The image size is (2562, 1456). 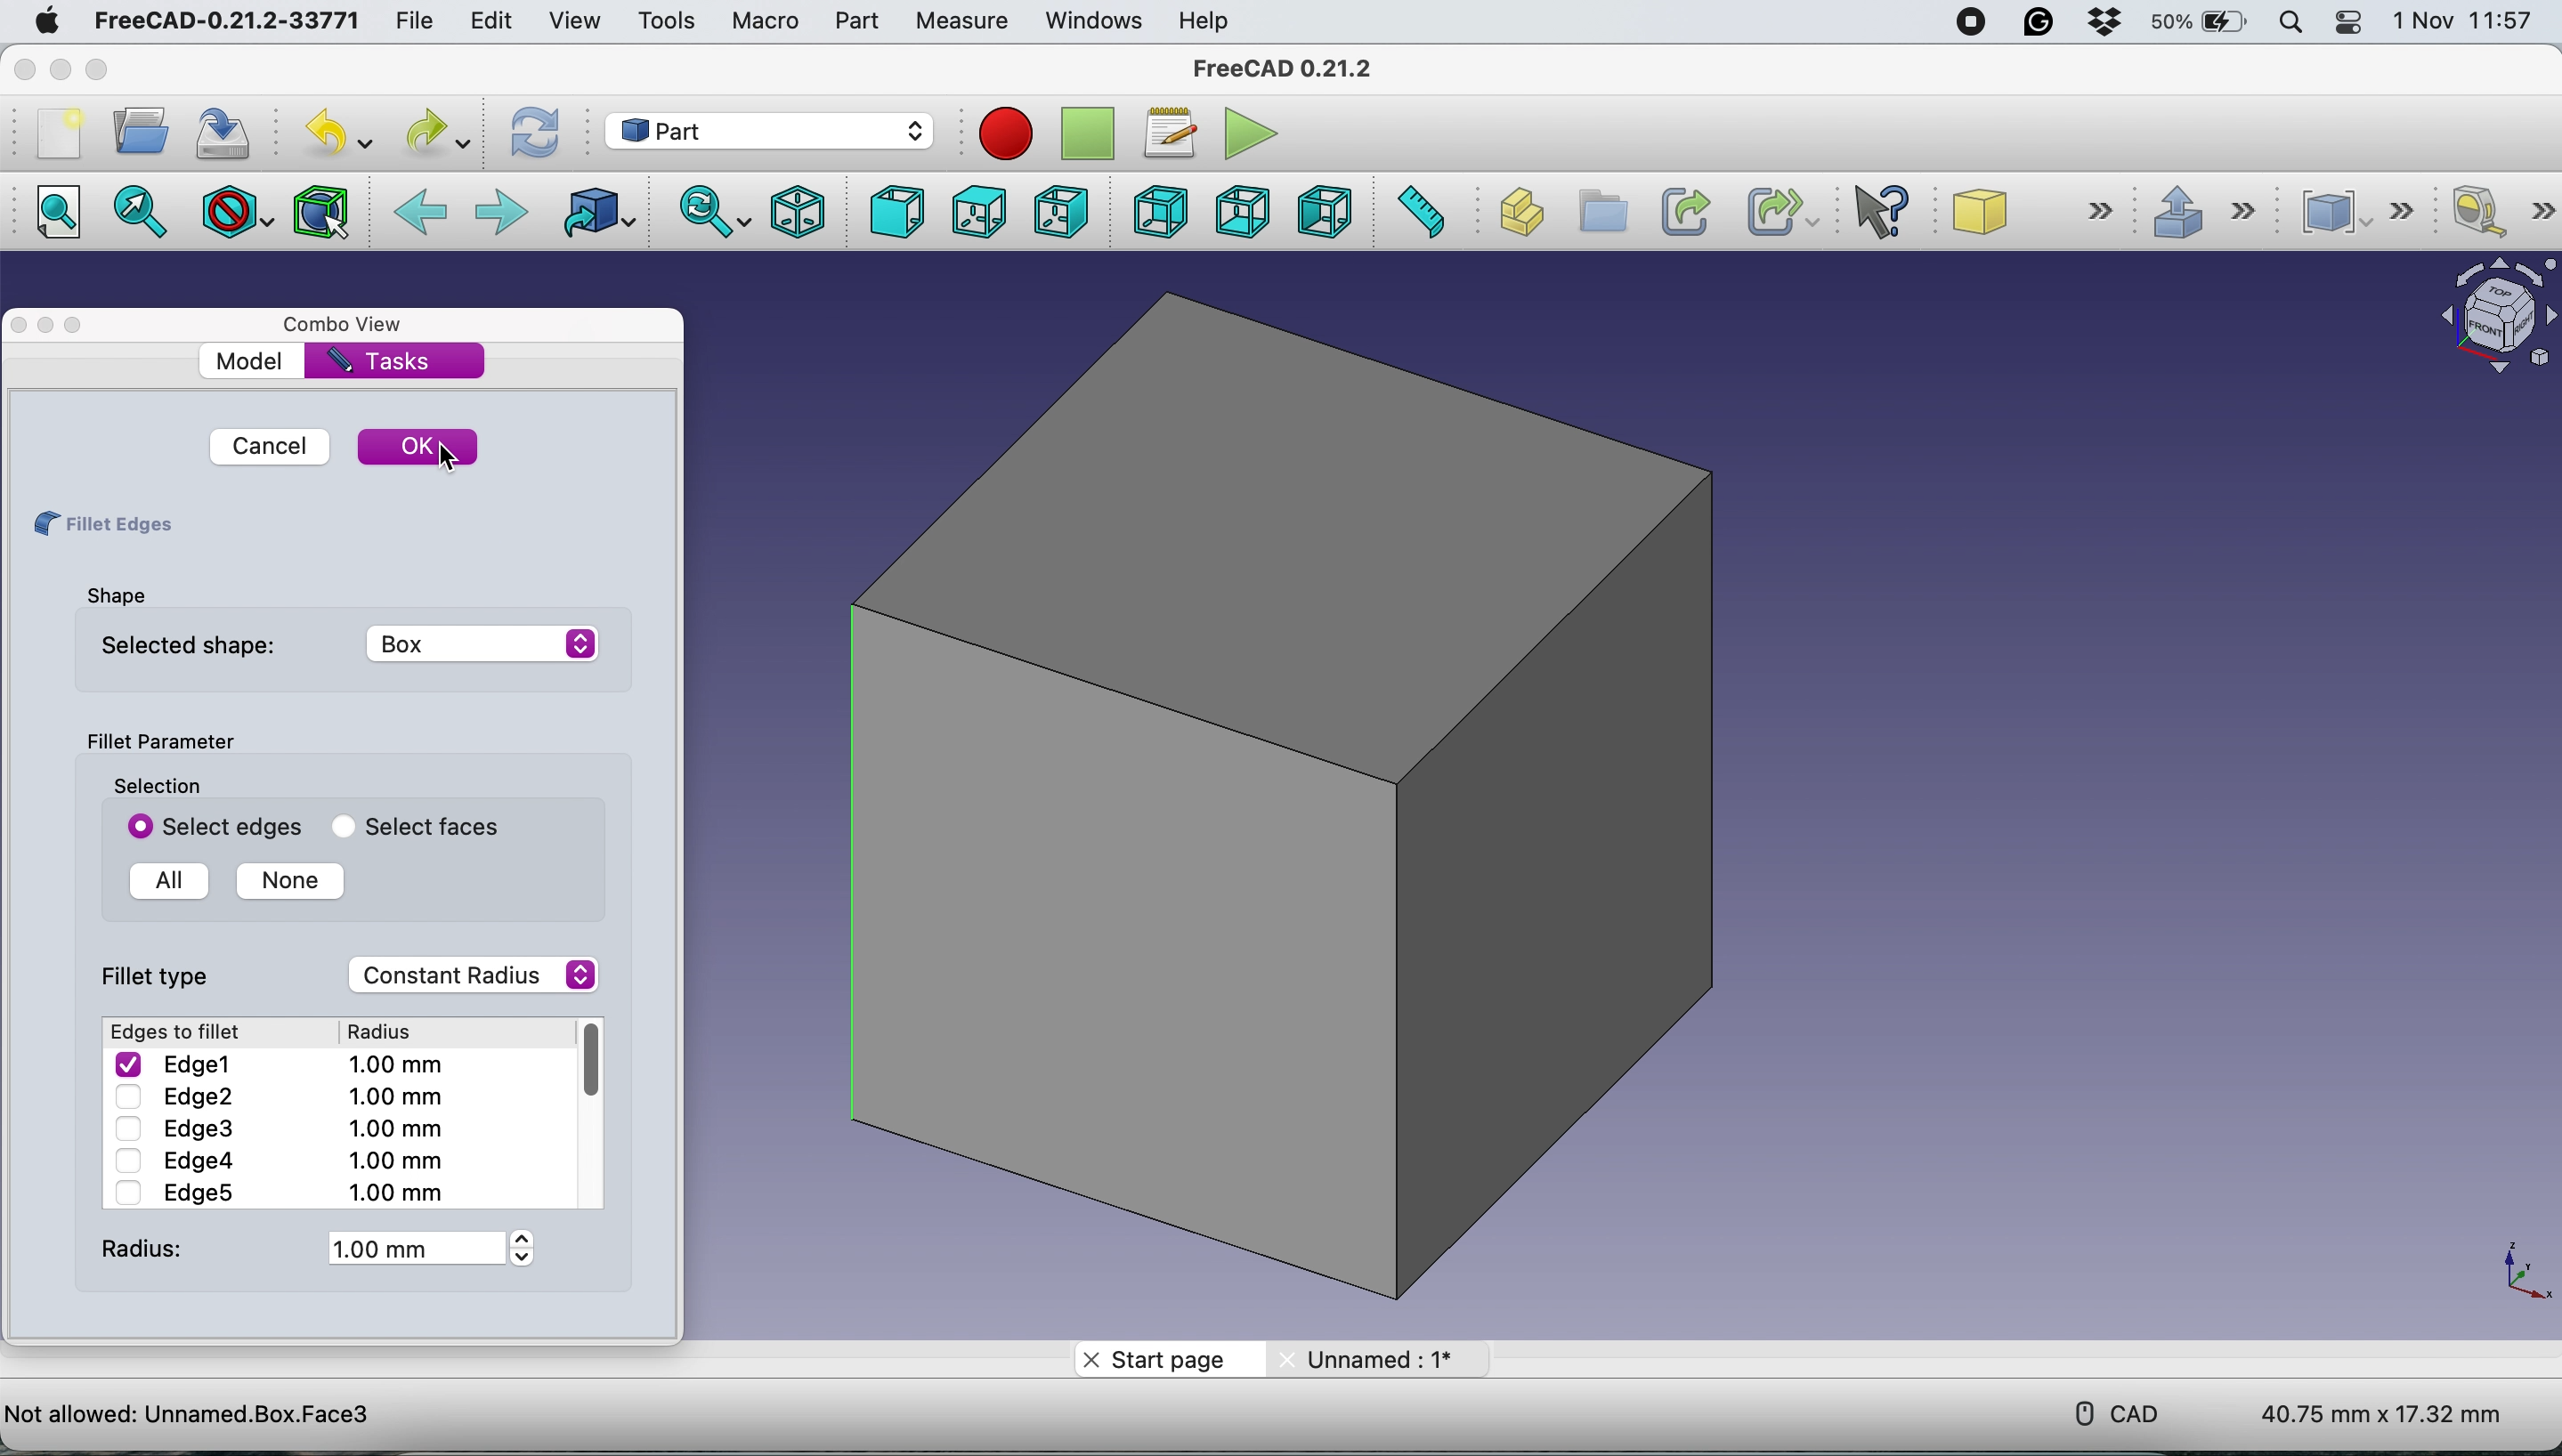 I want to click on refresh, so click(x=532, y=134).